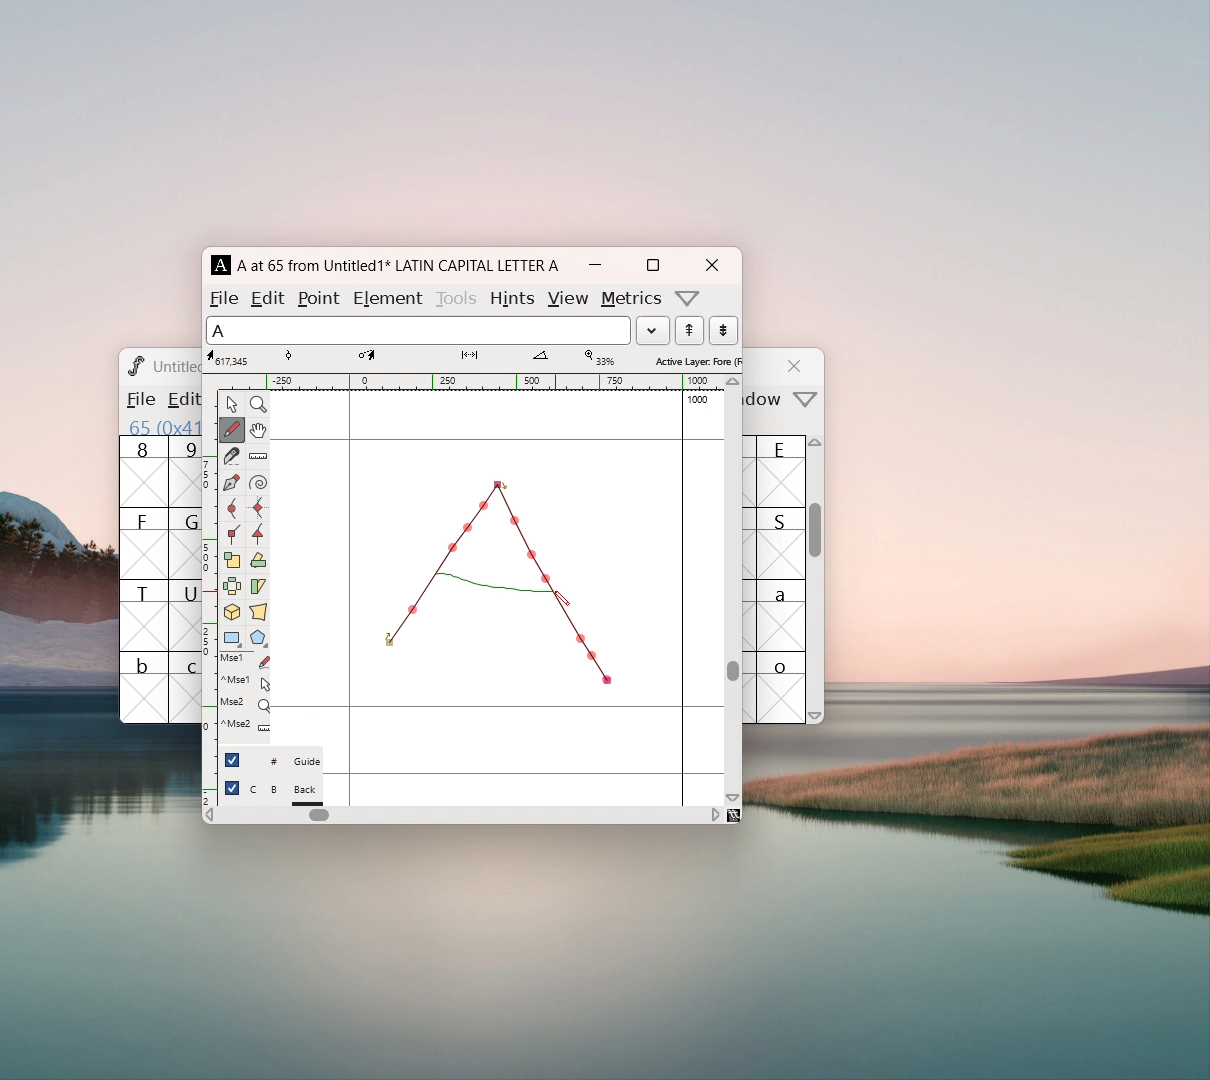  Describe the element at coordinates (595, 265) in the screenshot. I see `mimize` at that location.